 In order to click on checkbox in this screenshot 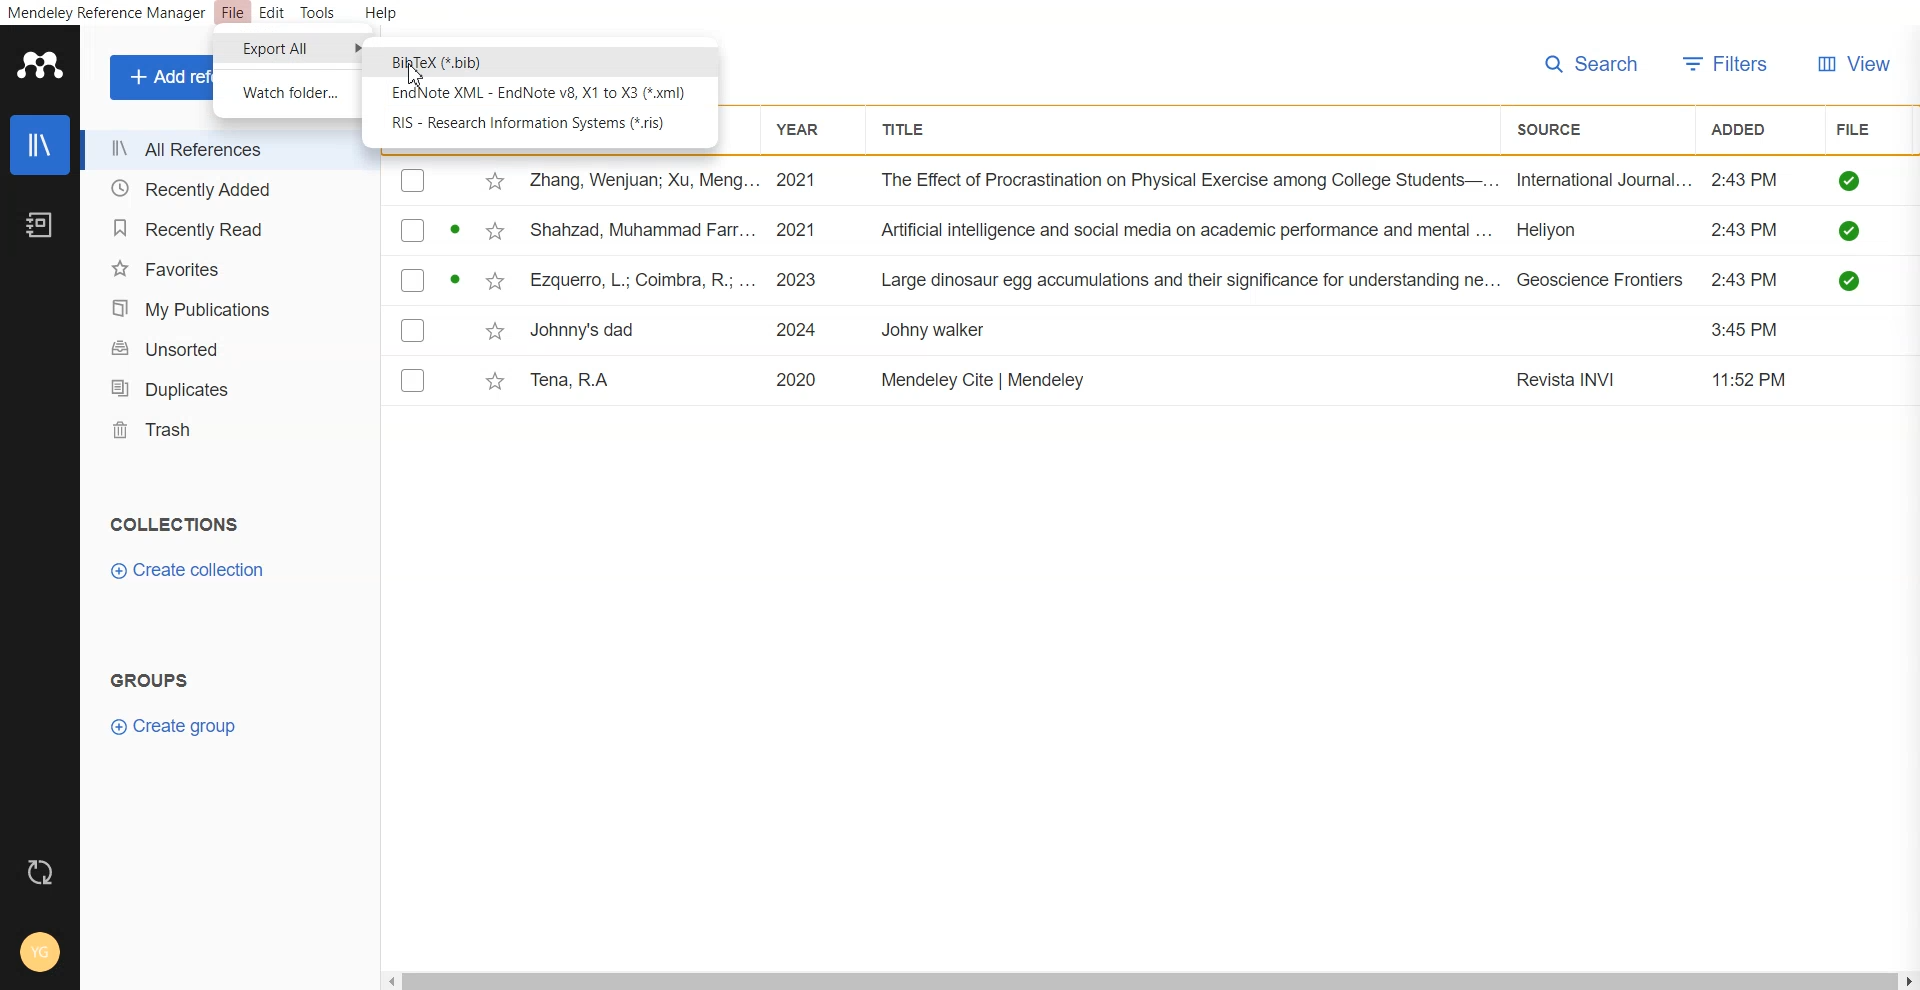, I will do `click(413, 279)`.